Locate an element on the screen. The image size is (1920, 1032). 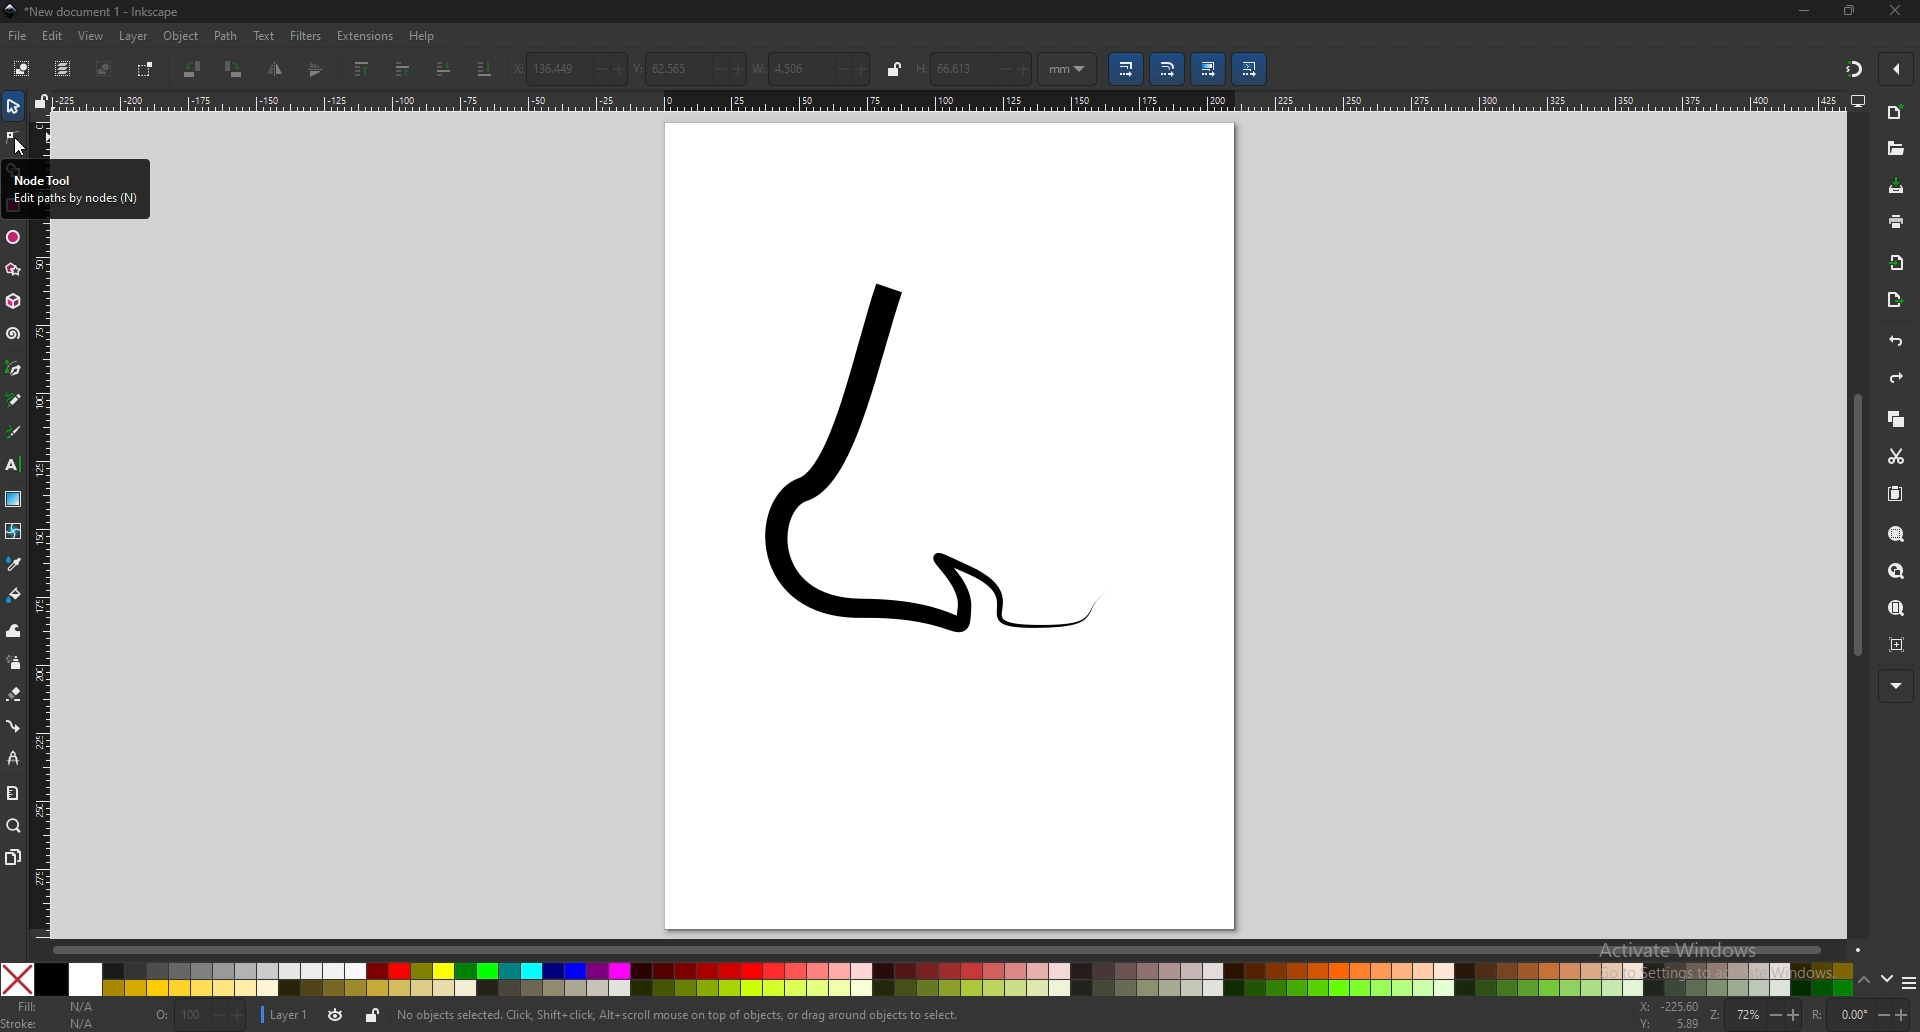
pen is located at coordinates (14, 369).